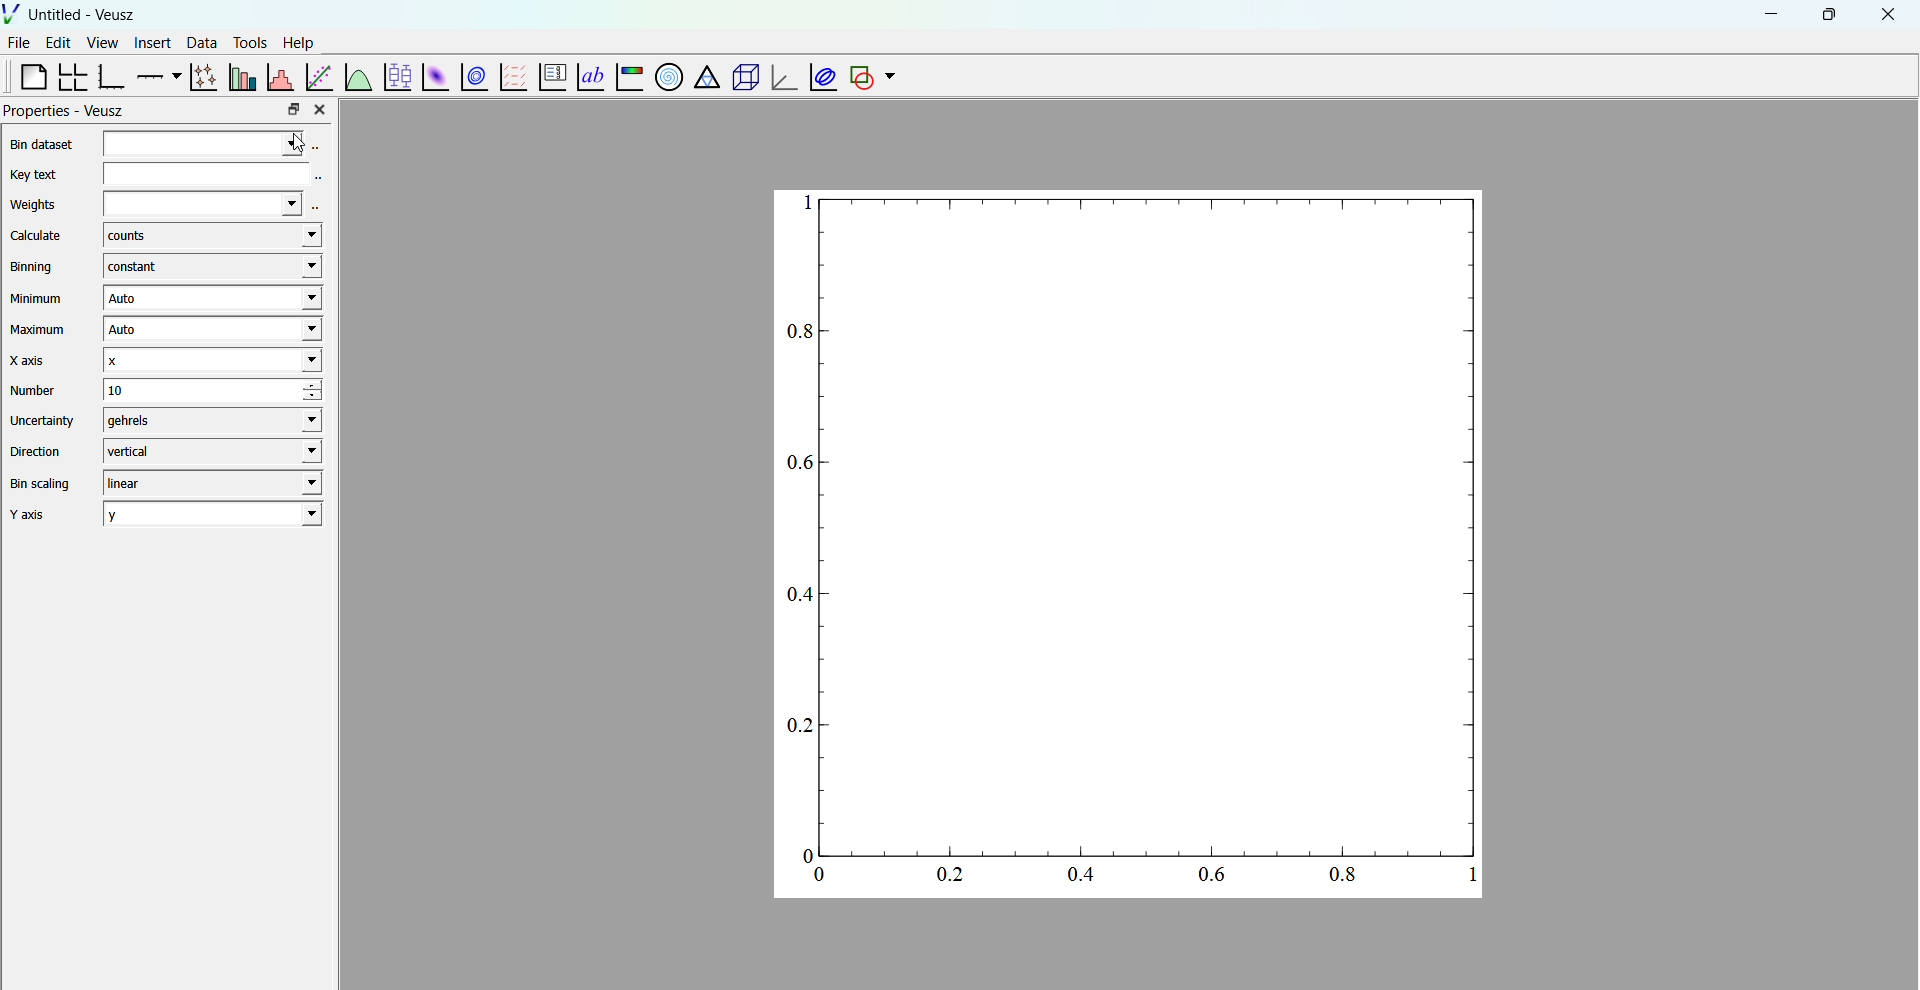 This screenshot has height=990, width=1920. Describe the element at coordinates (1768, 13) in the screenshot. I see `minimize` at that location.